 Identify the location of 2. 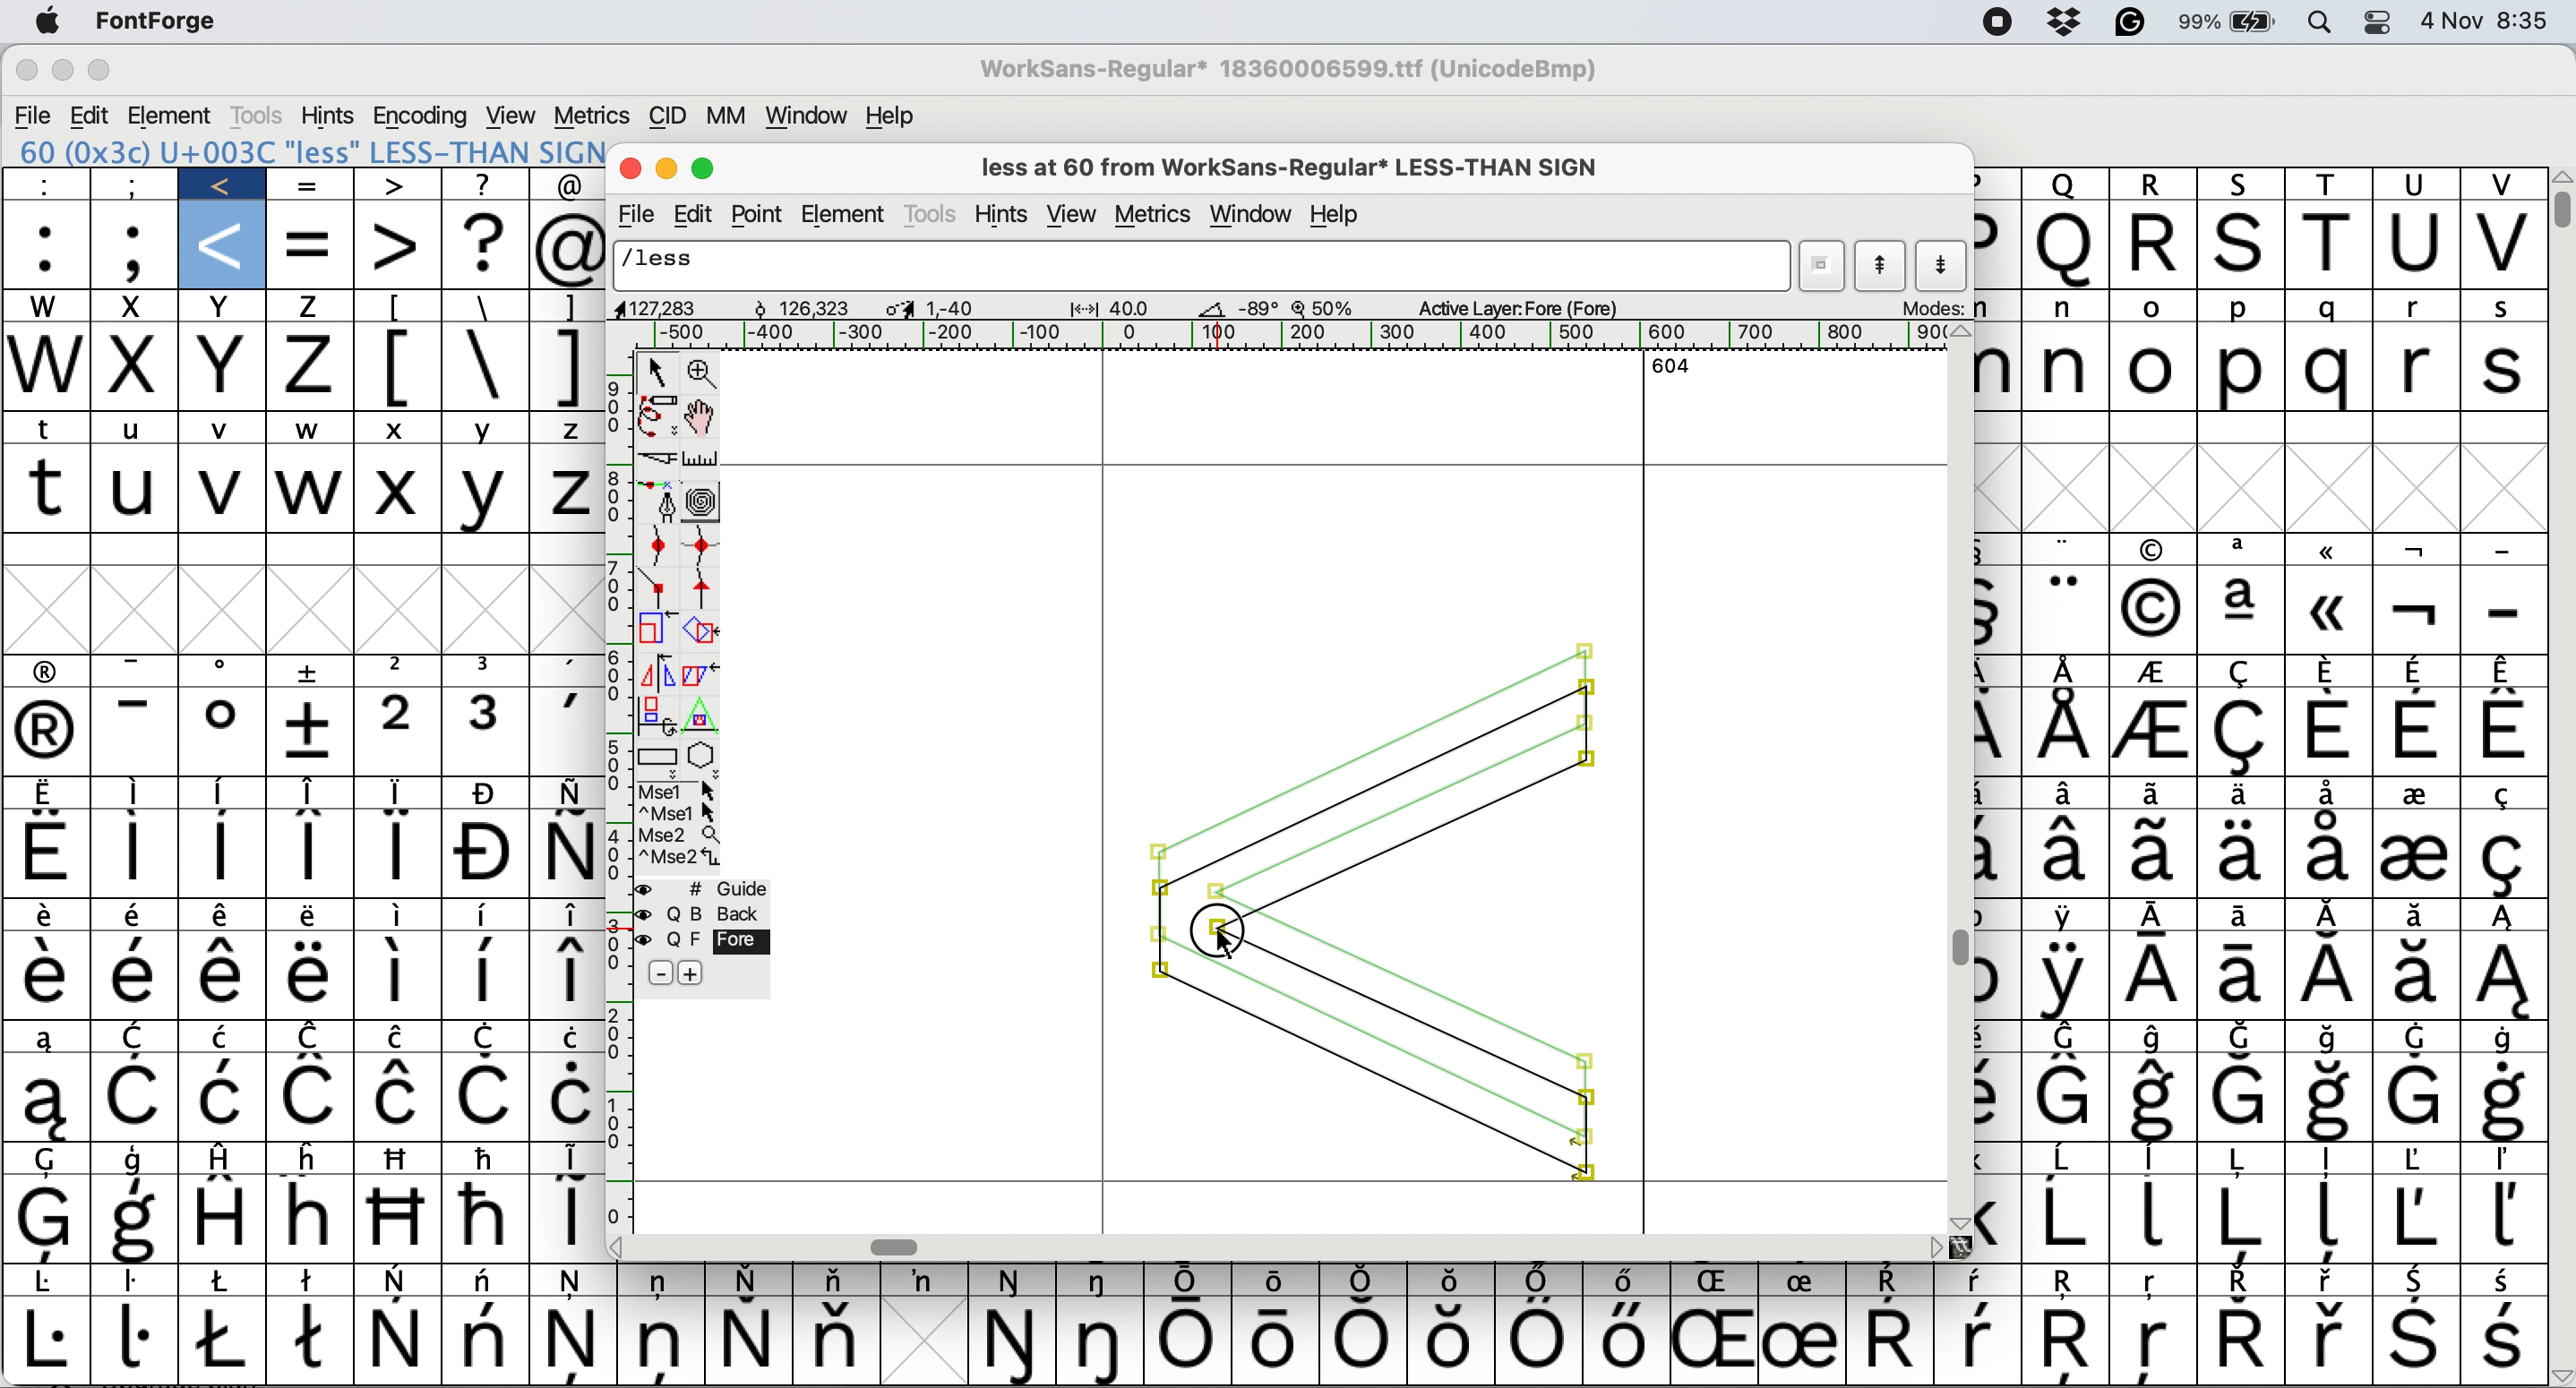
(400, 670).